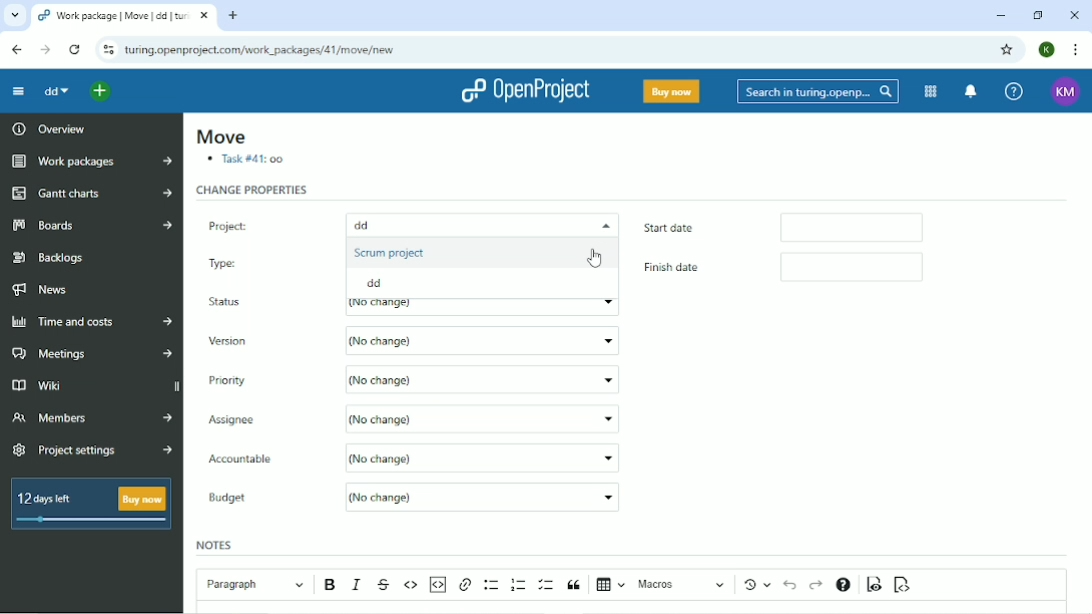  What do you see at coordinates (611, 586) in the screenshot?
I see `Insert table` at bounding box center [611, 586].